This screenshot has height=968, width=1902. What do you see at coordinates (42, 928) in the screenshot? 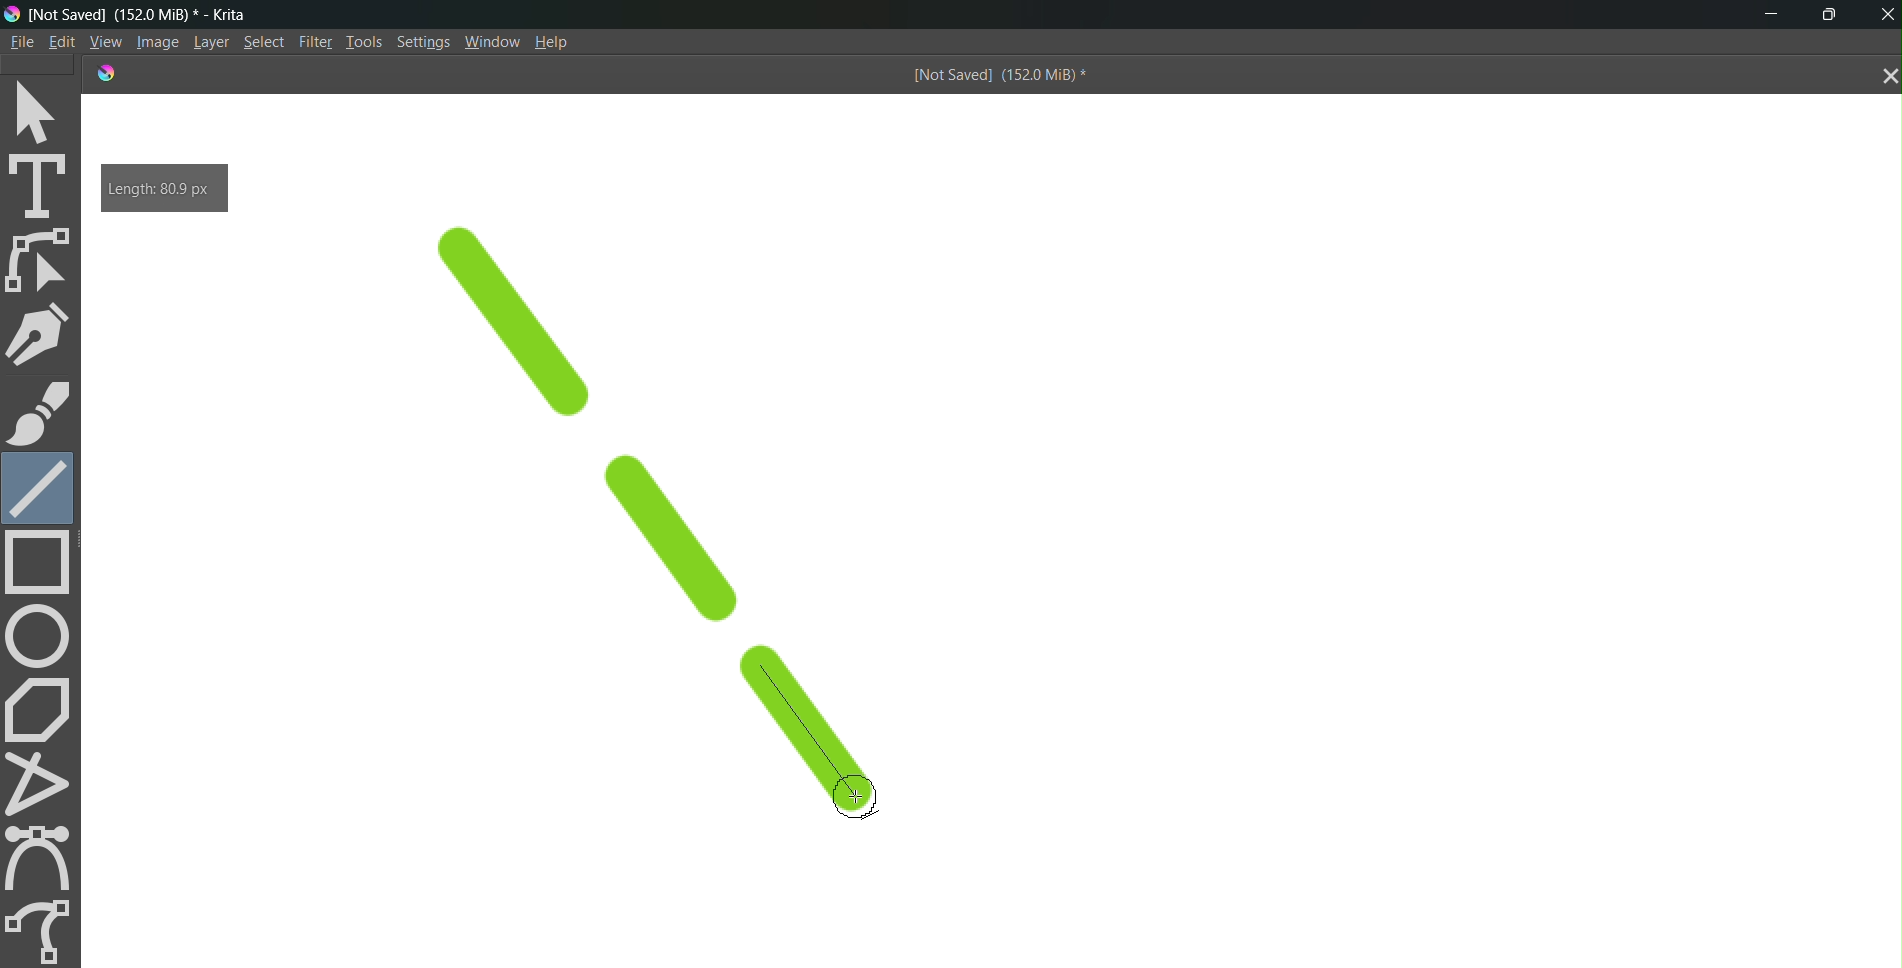
I see `freehand` at bounding box center [42, 928].